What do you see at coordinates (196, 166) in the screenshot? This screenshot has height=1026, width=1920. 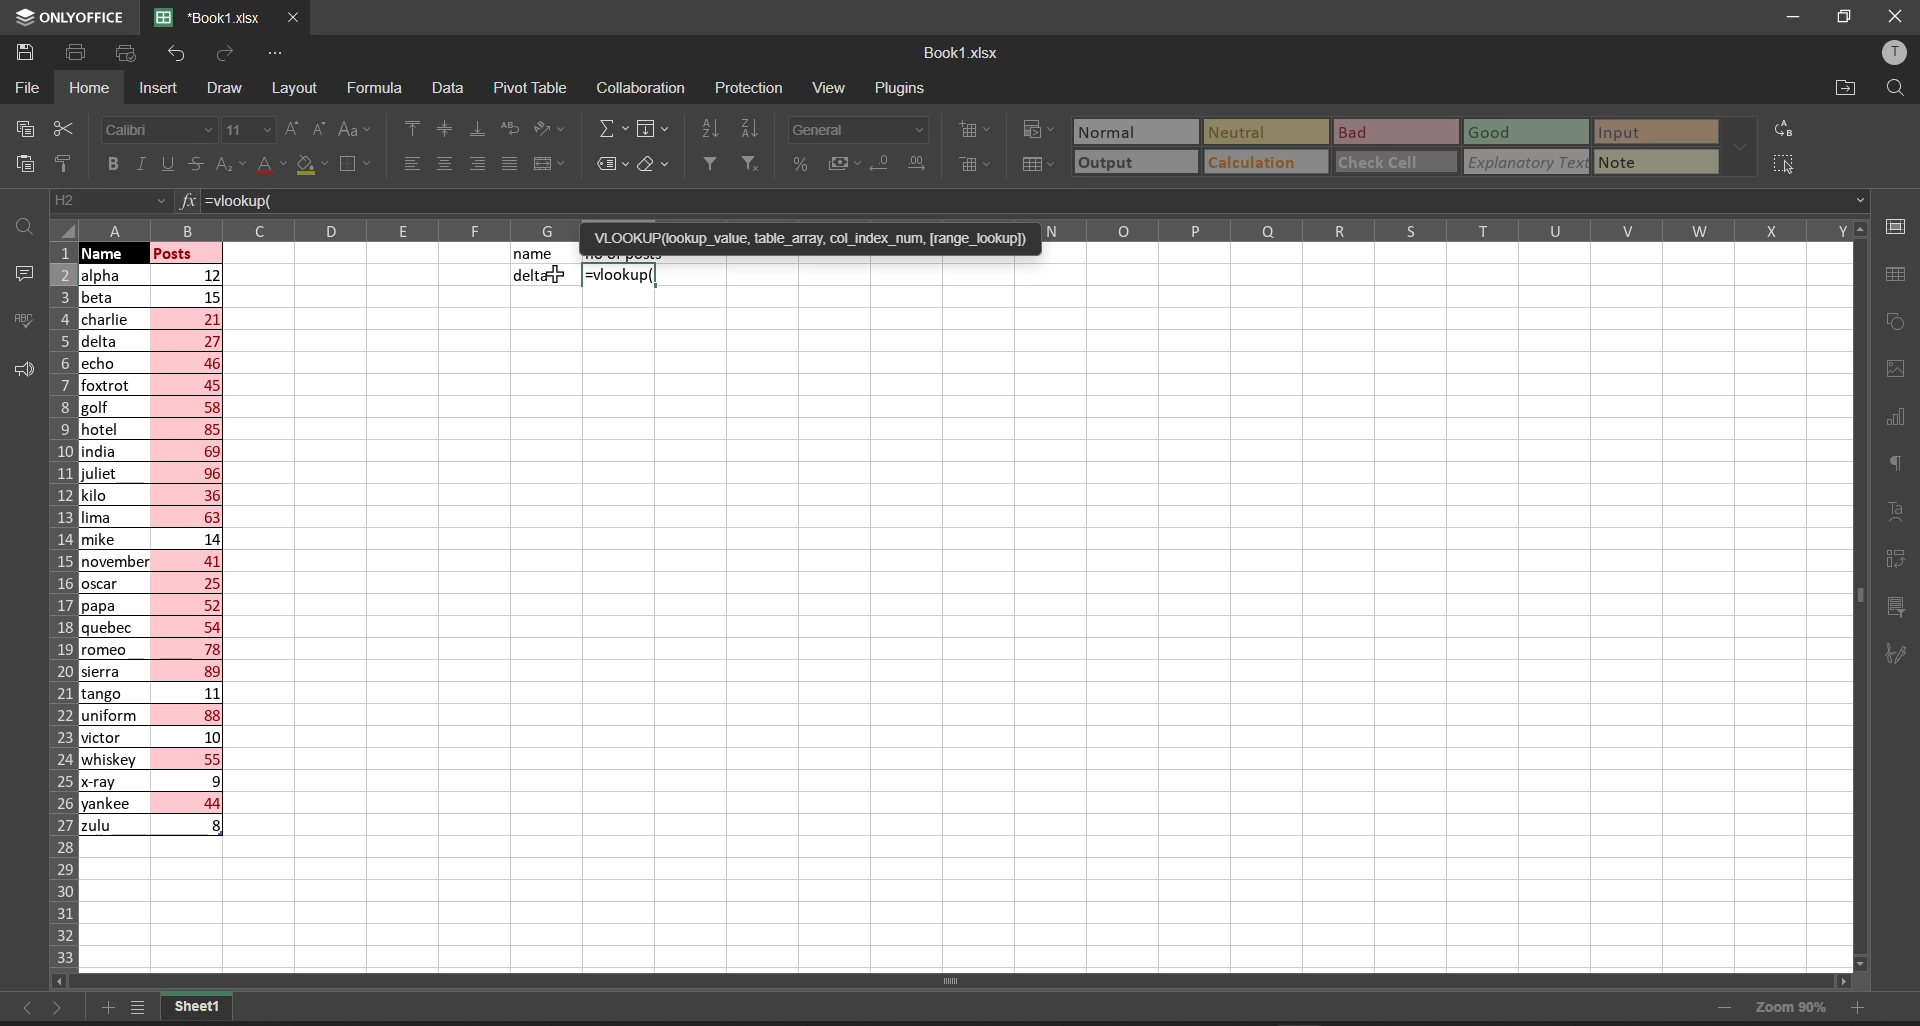 I see `strikethrough` at bounding box center [196, 166].